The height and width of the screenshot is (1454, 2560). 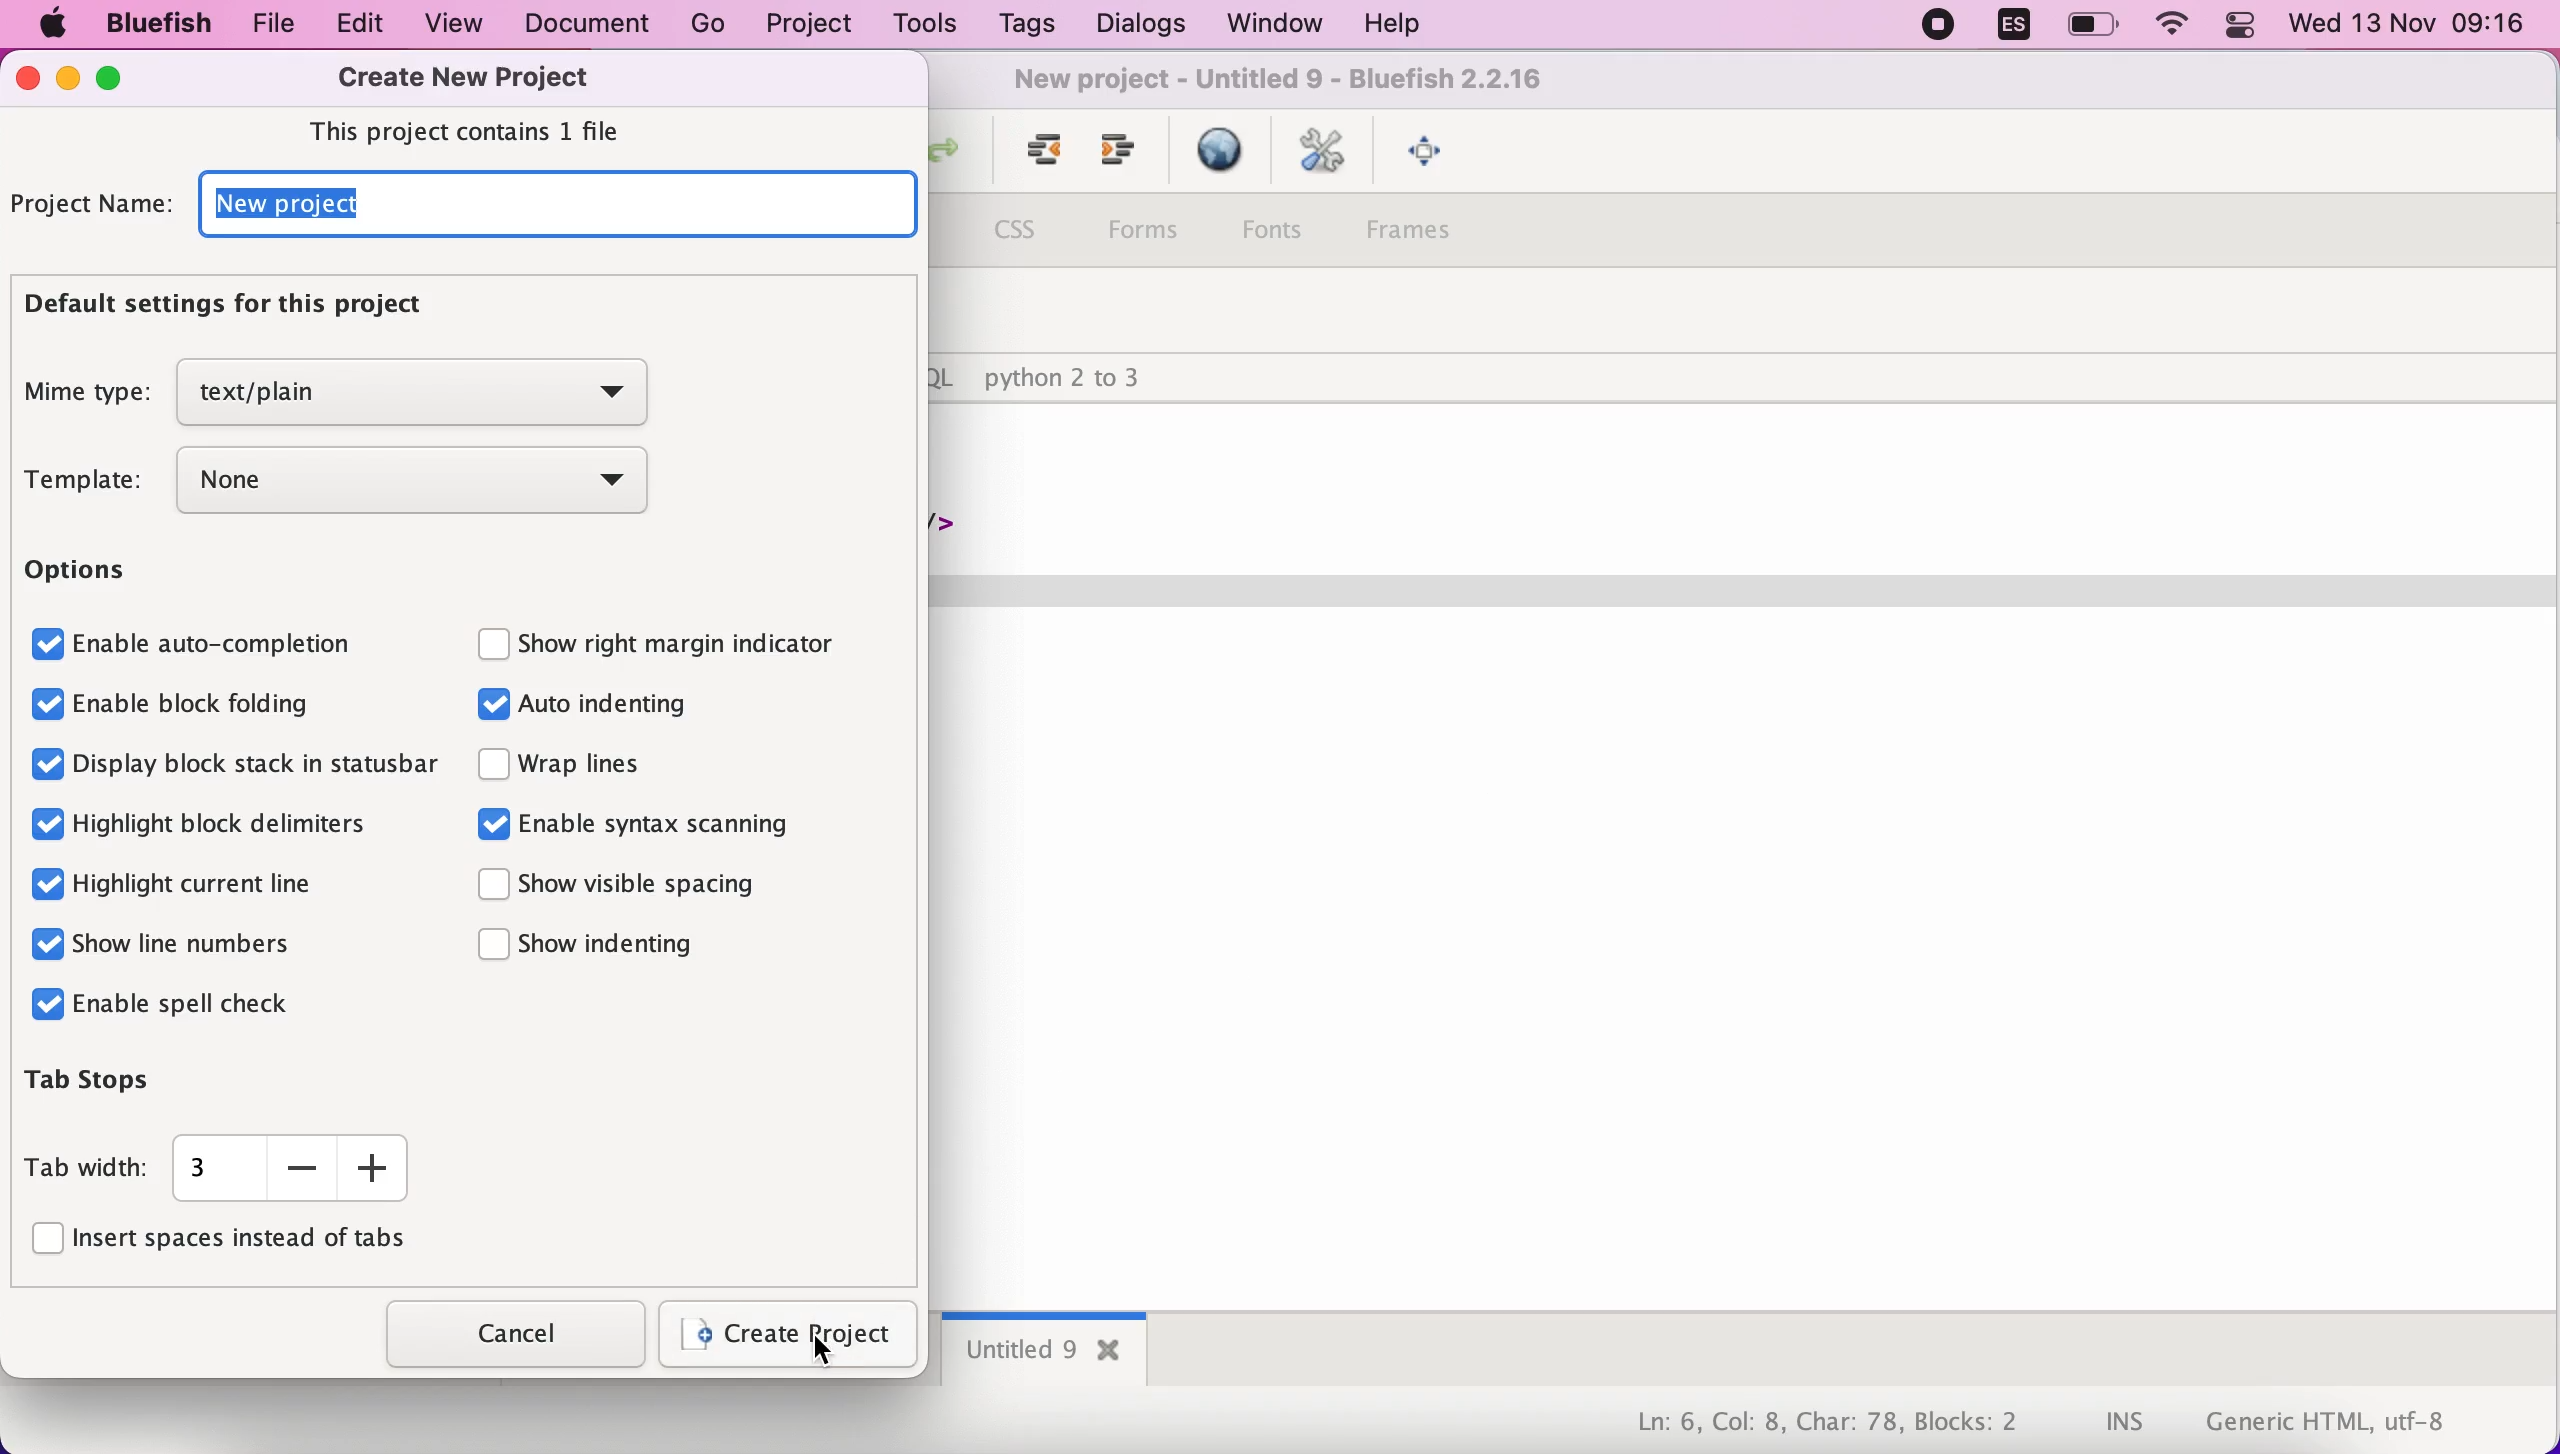 What do you see at coordinates (2357, 1420) in the screenshot?
I see `generic html` at bounding box center [2357, 1420].